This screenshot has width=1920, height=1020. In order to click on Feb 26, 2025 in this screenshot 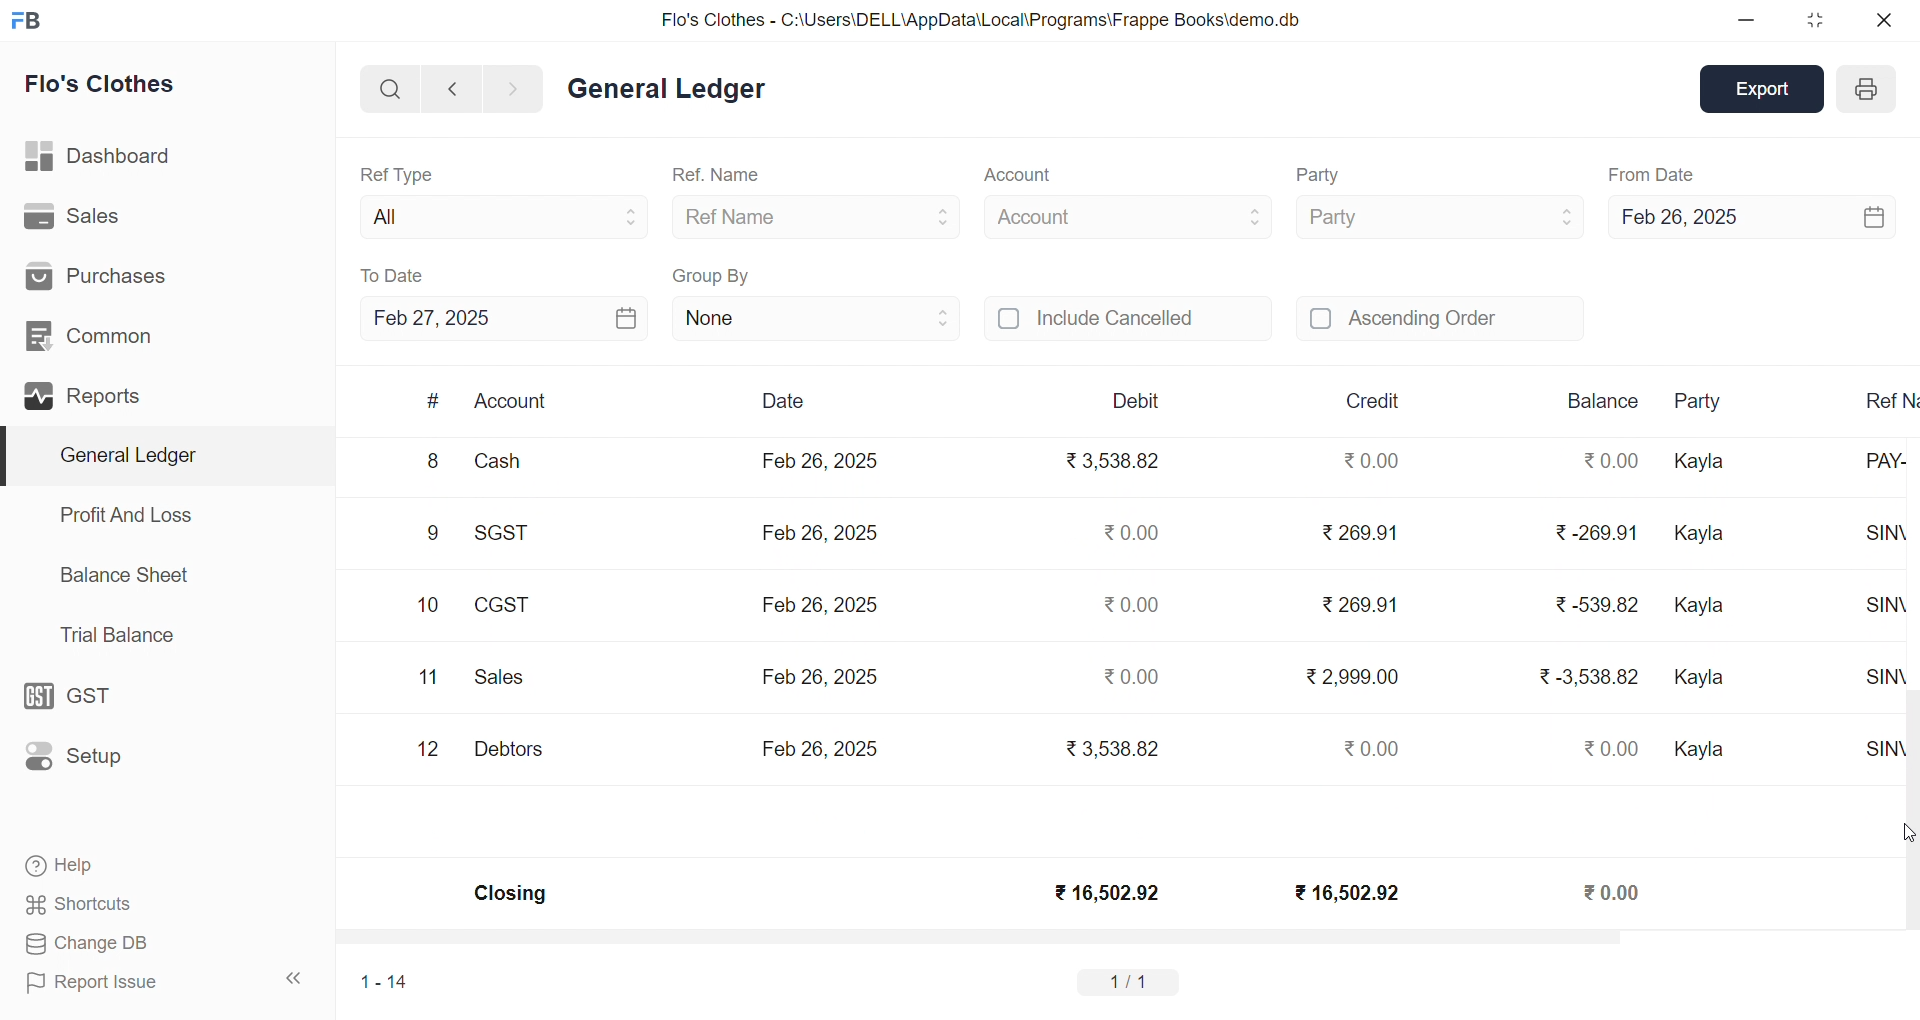, I will do `click(1750, 214)`.